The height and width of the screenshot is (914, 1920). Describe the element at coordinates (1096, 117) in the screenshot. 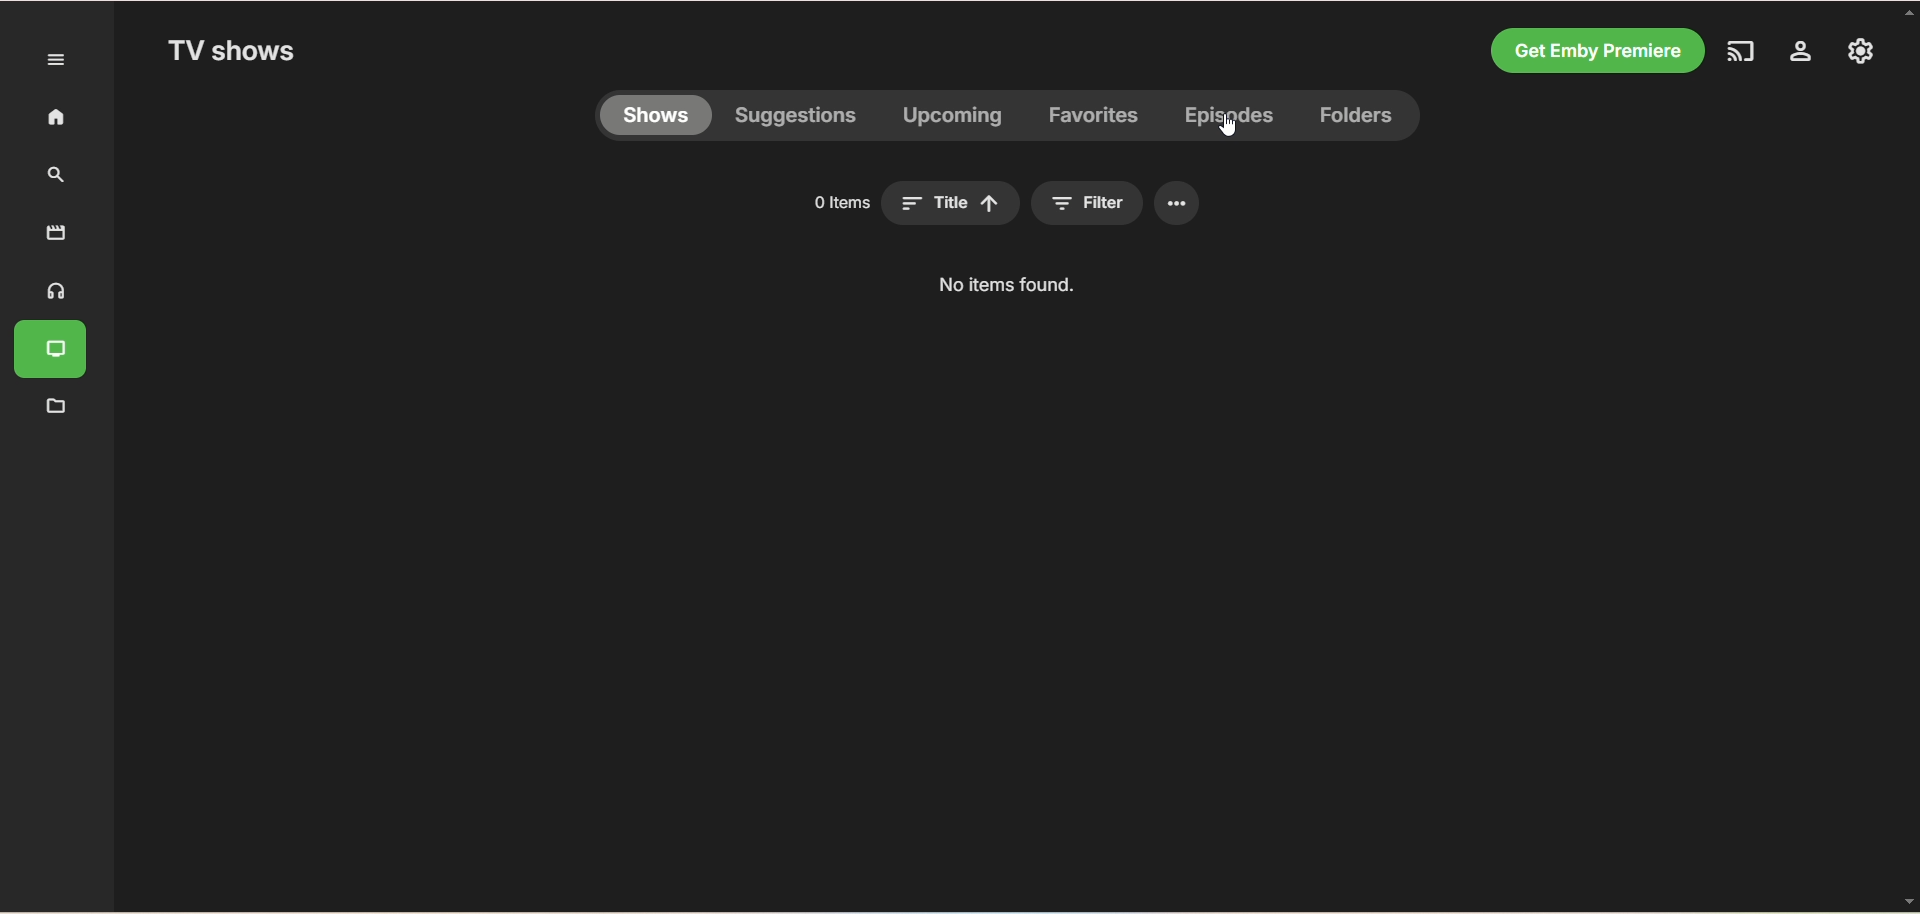

I see `favorites` at that location.